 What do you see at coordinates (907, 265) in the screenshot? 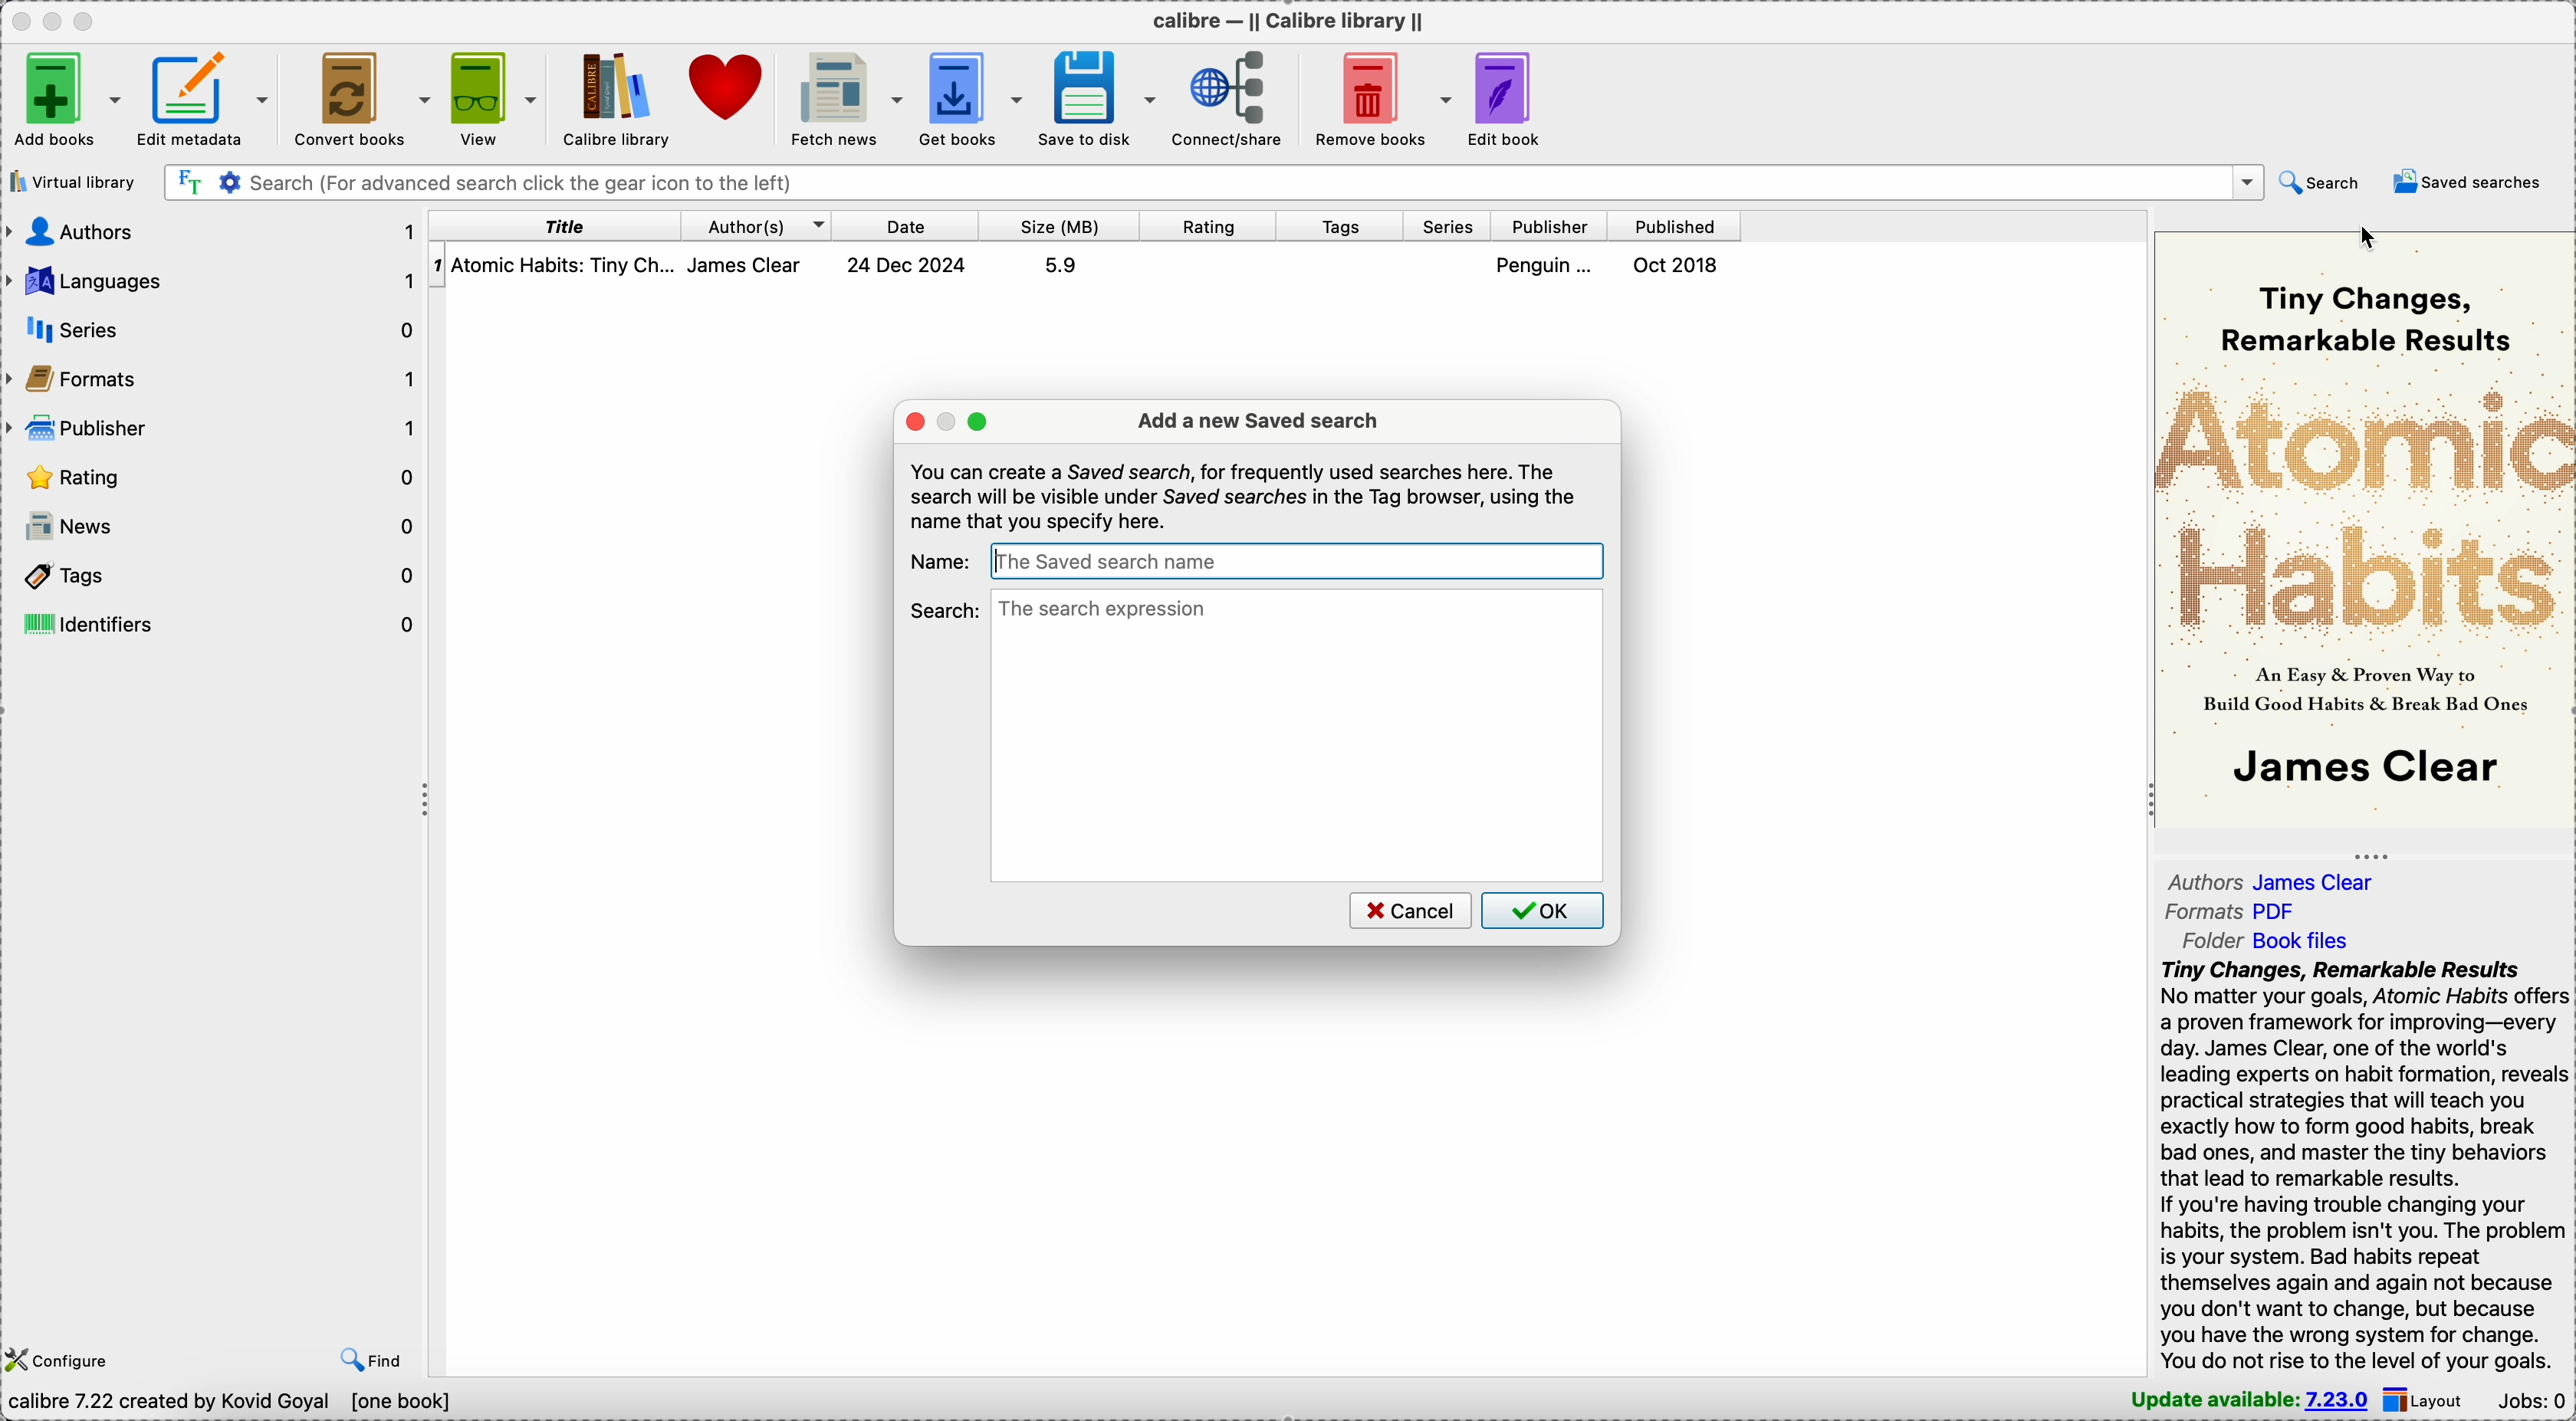
I see `24 Dec 2024` at bounding box center [907, 265].